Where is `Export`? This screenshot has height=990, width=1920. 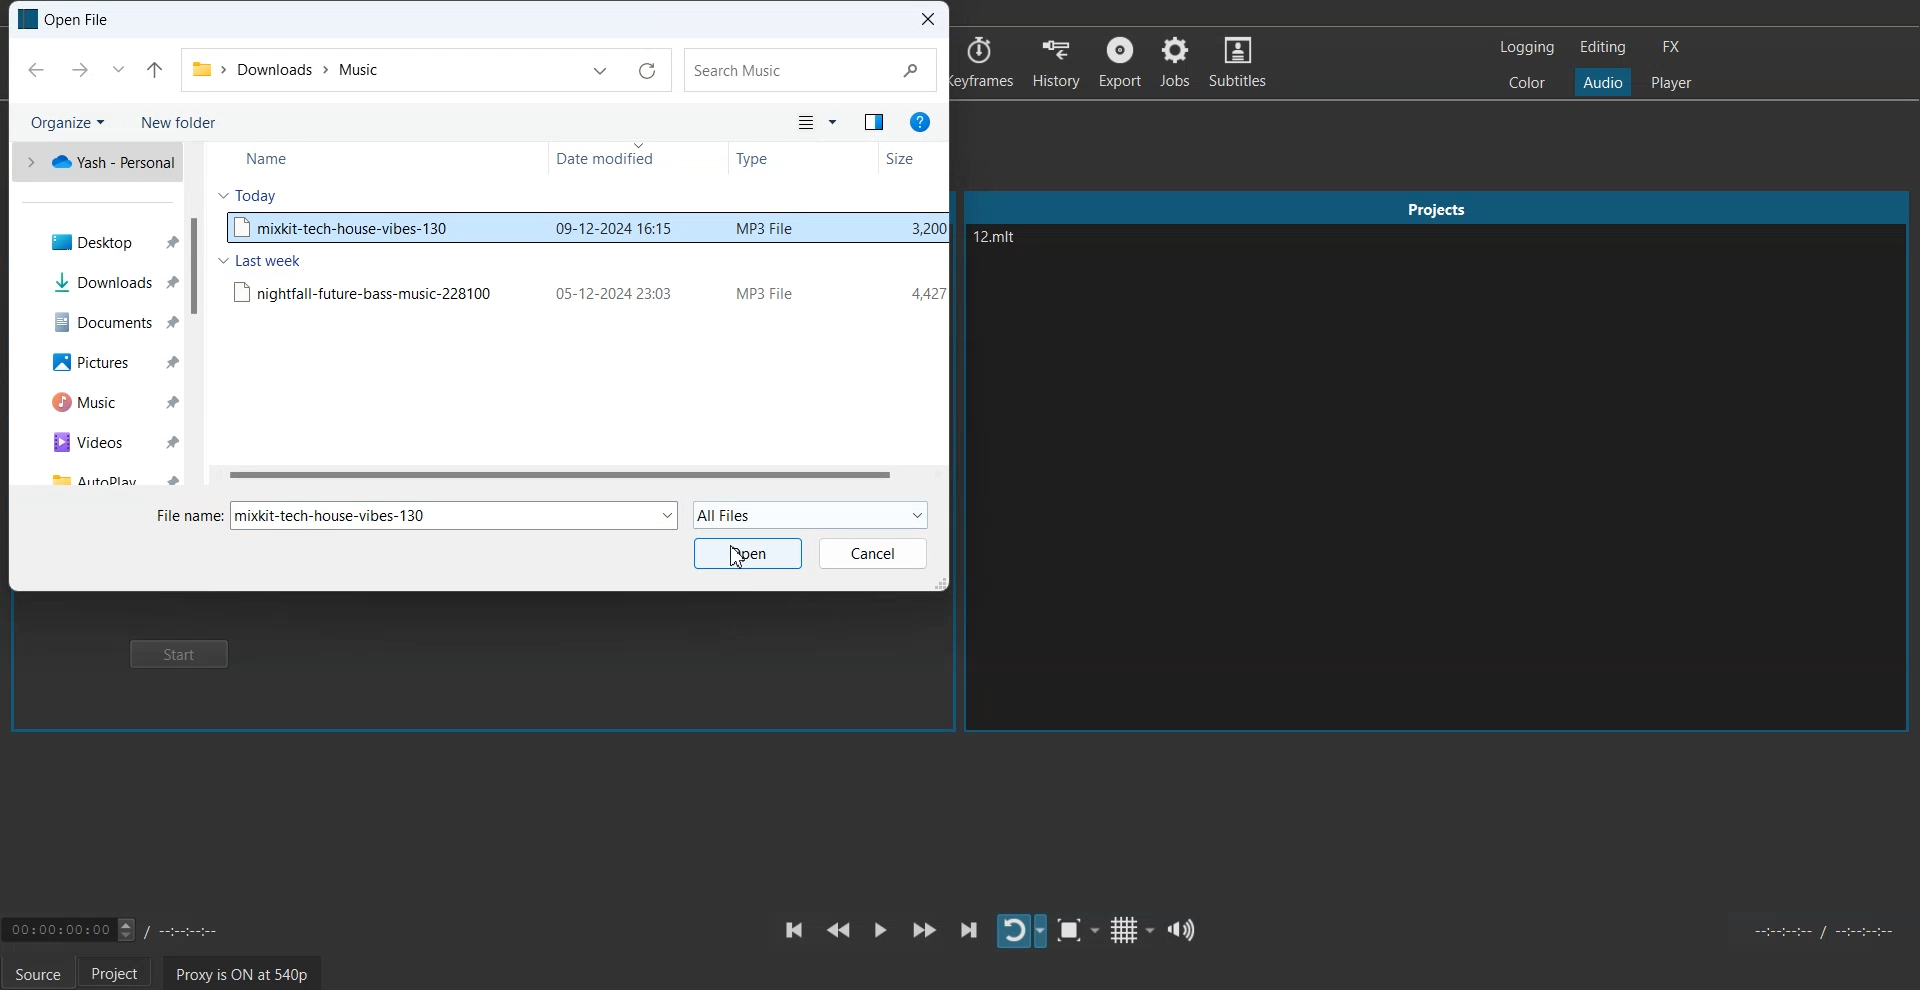
Export is located at coordinates (1122, 61).